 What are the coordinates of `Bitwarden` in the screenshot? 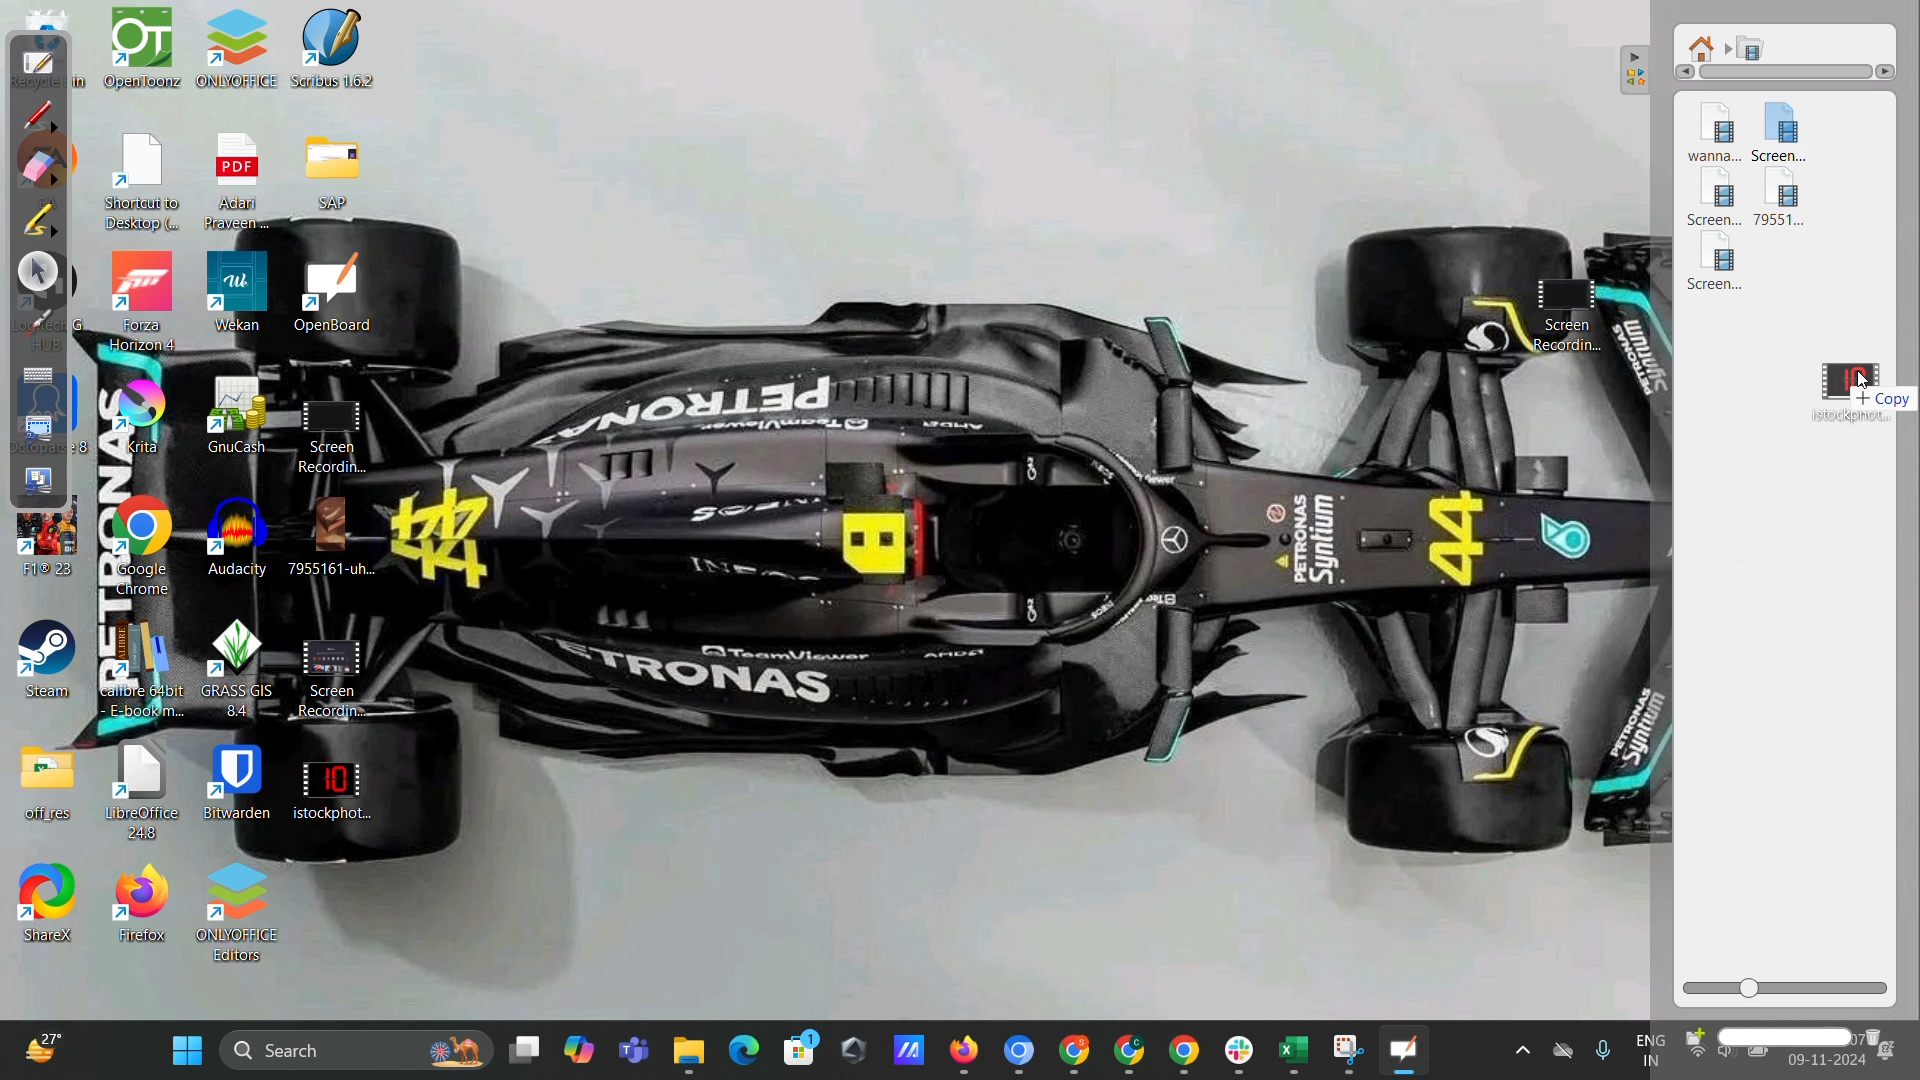 It's located at (244, 787).